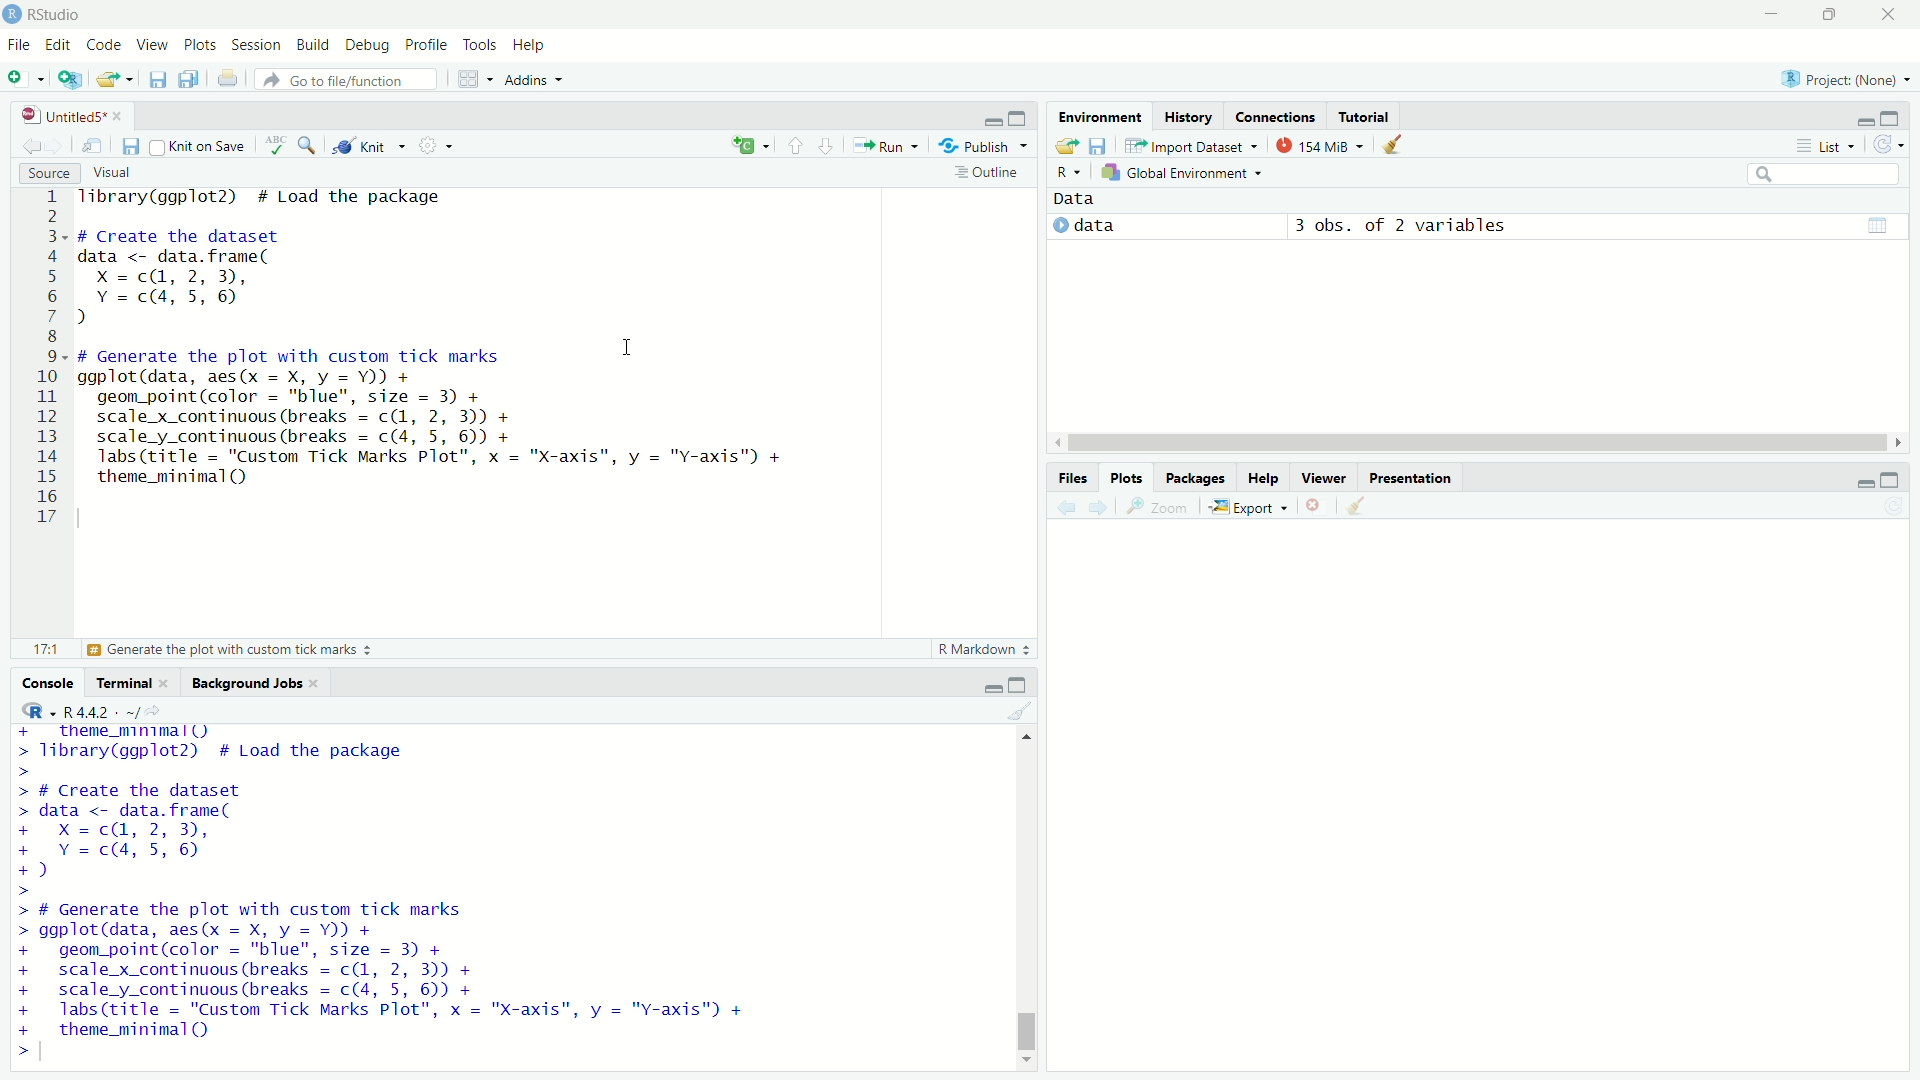 The height and width of the screenshot is (1080, 1920). Describe the element at coordinates (370, 146) in the screenshot. I see `knit` at that location.